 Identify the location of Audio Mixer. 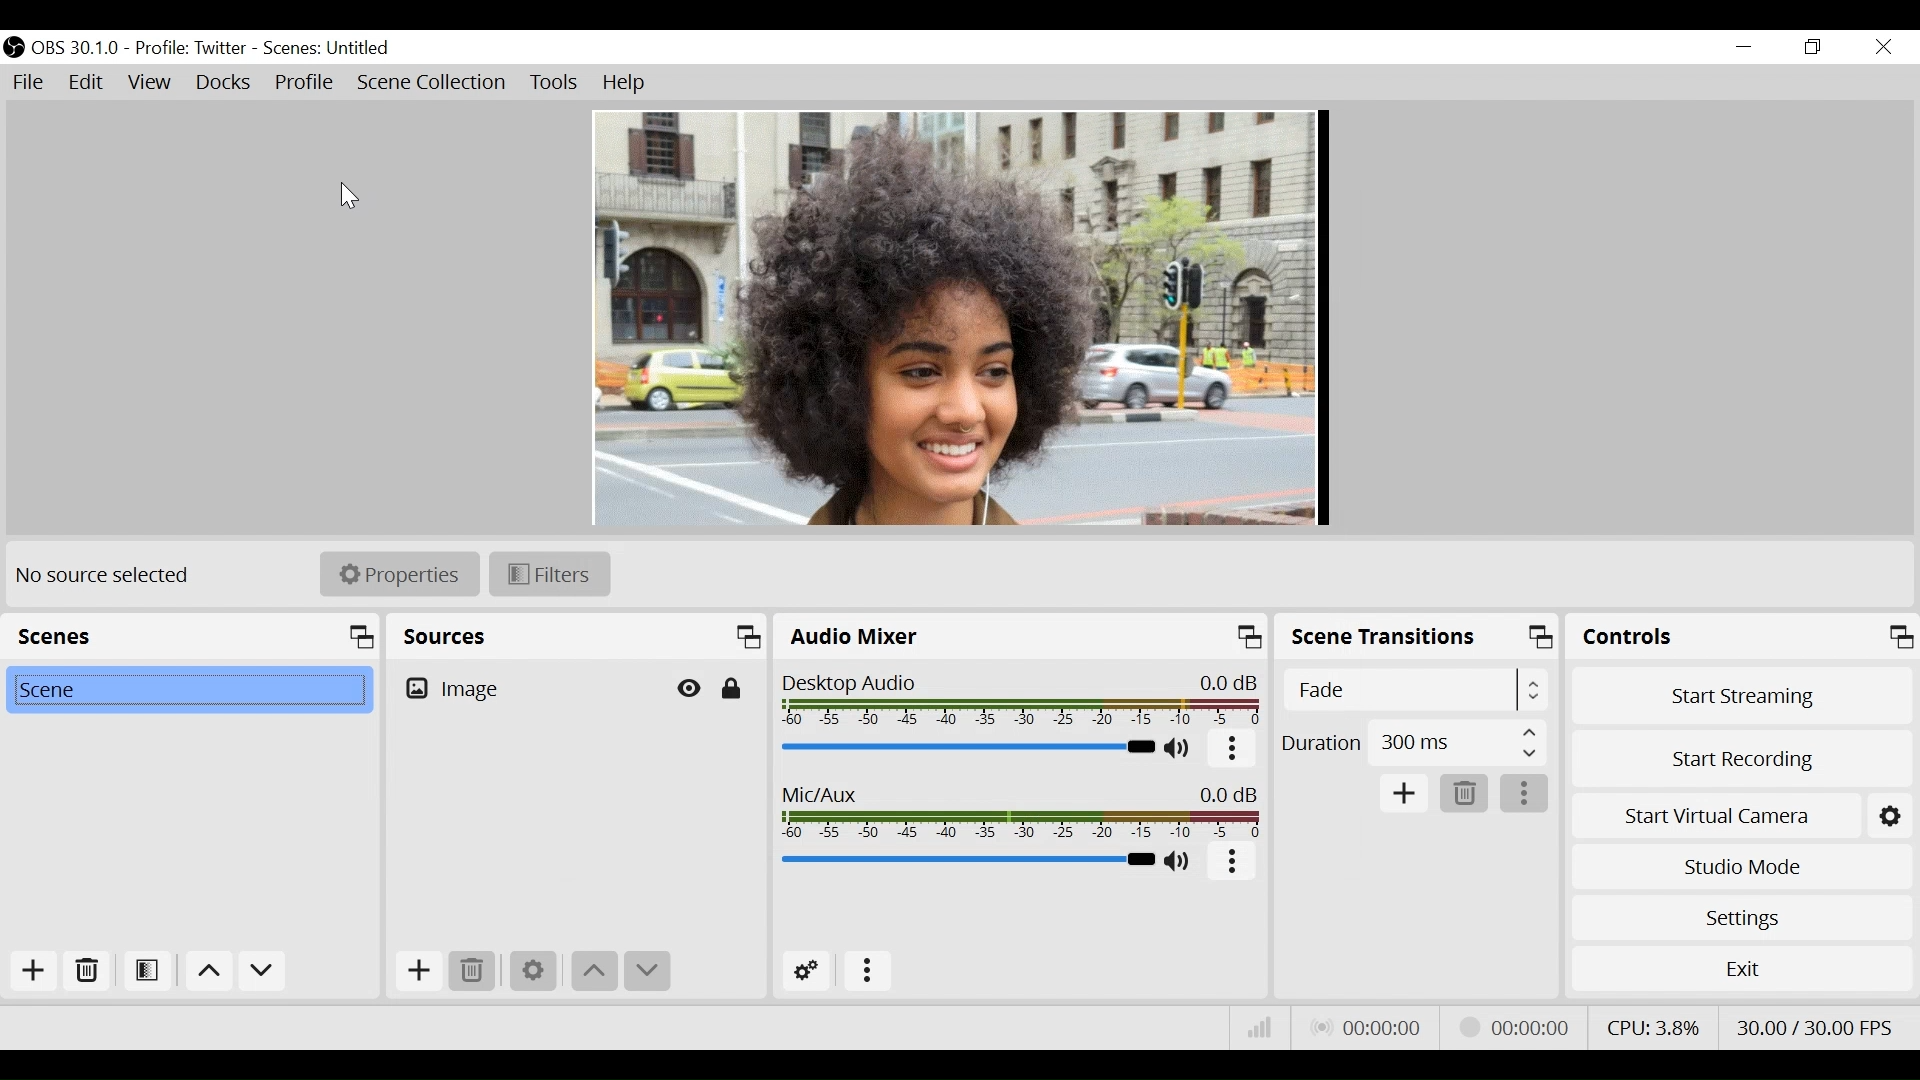
(1022, 637).